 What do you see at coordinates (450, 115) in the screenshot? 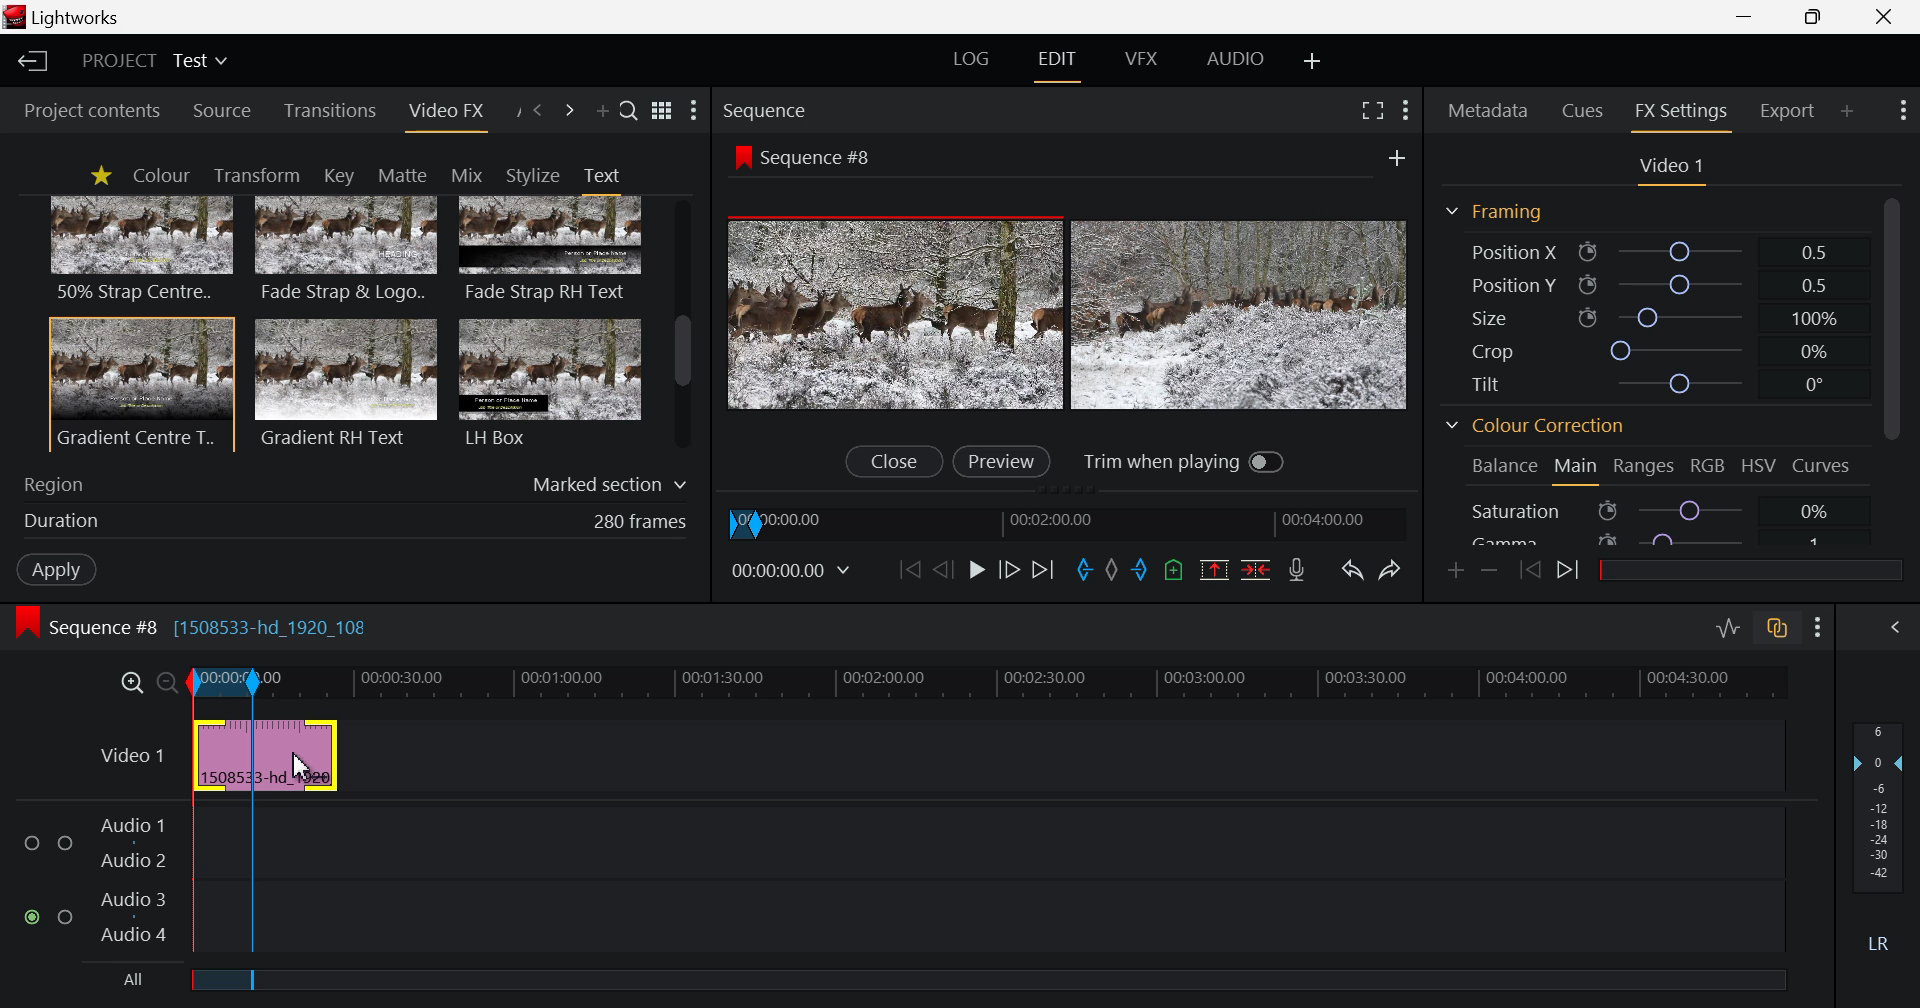
I see `Video FX Panel Open` at bounding box center [450, 115].